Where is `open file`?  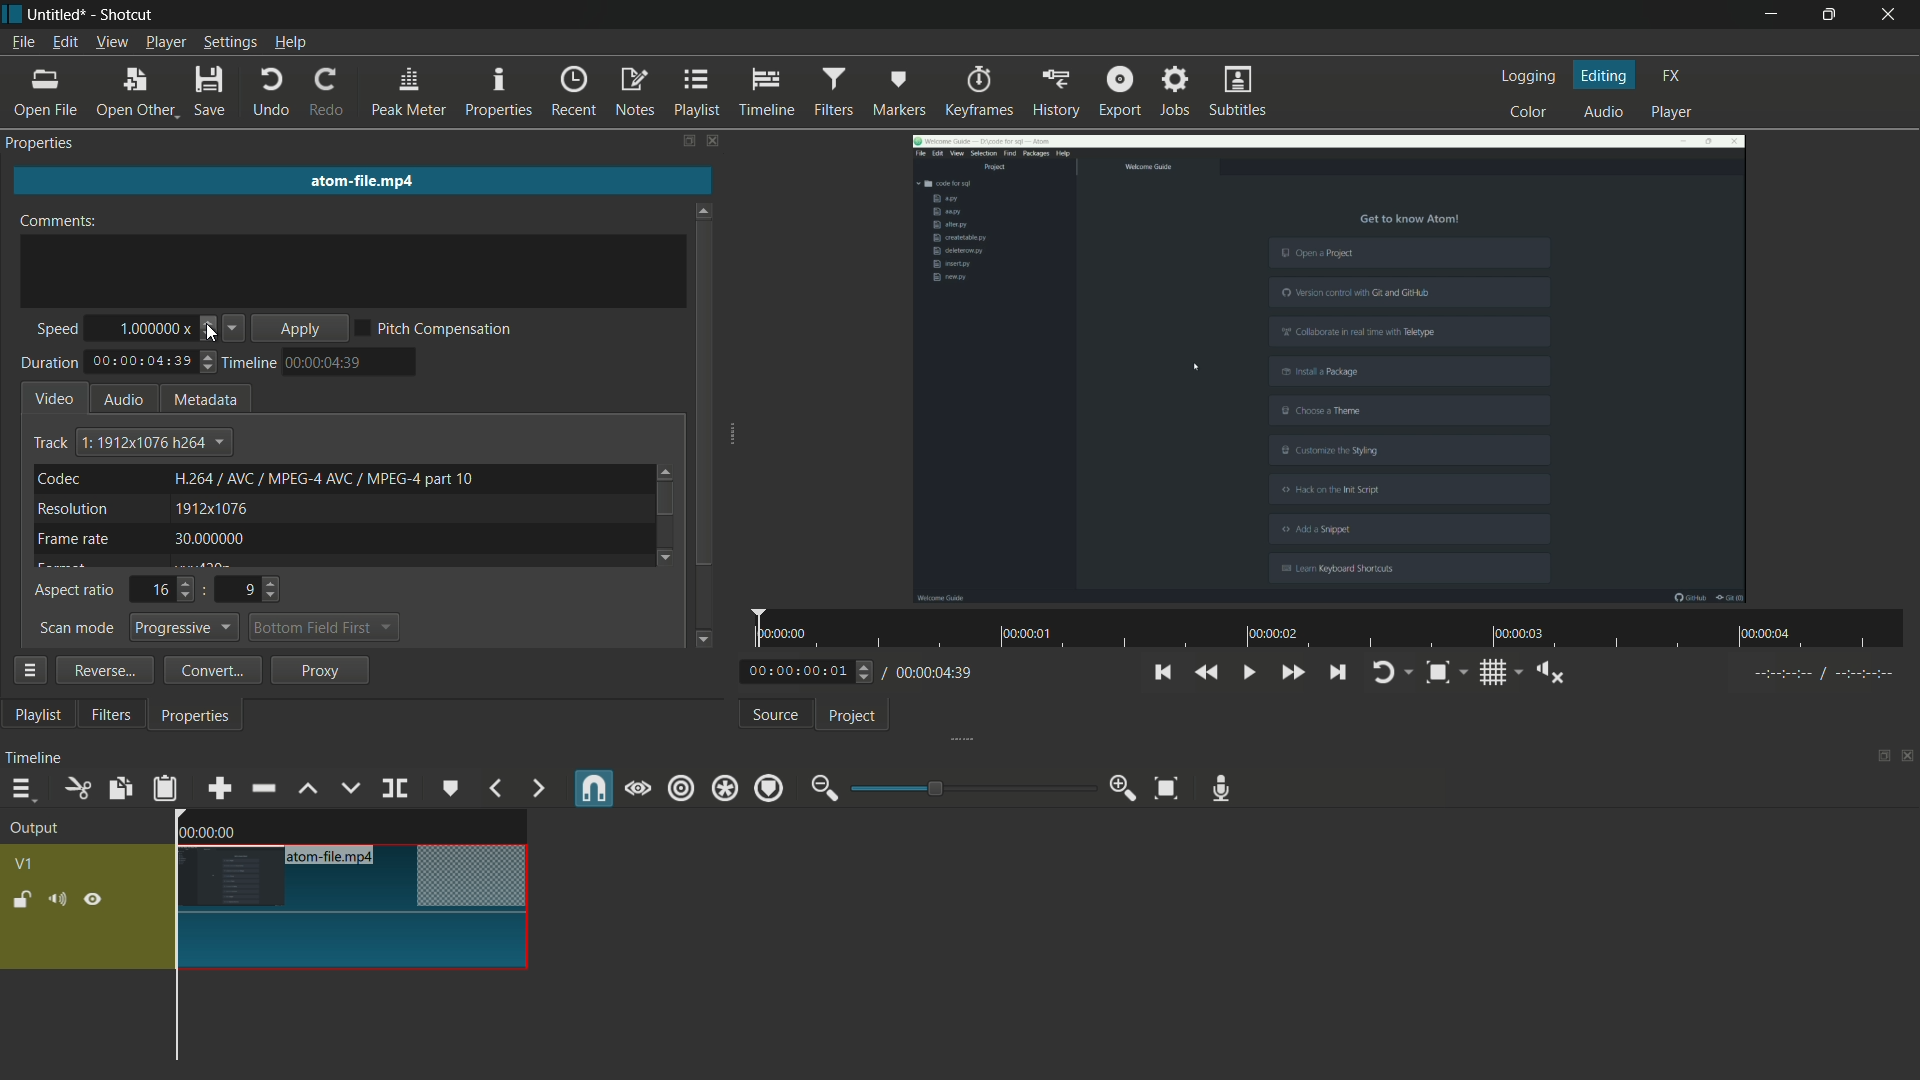
open file is located at coordinates (41, 93).